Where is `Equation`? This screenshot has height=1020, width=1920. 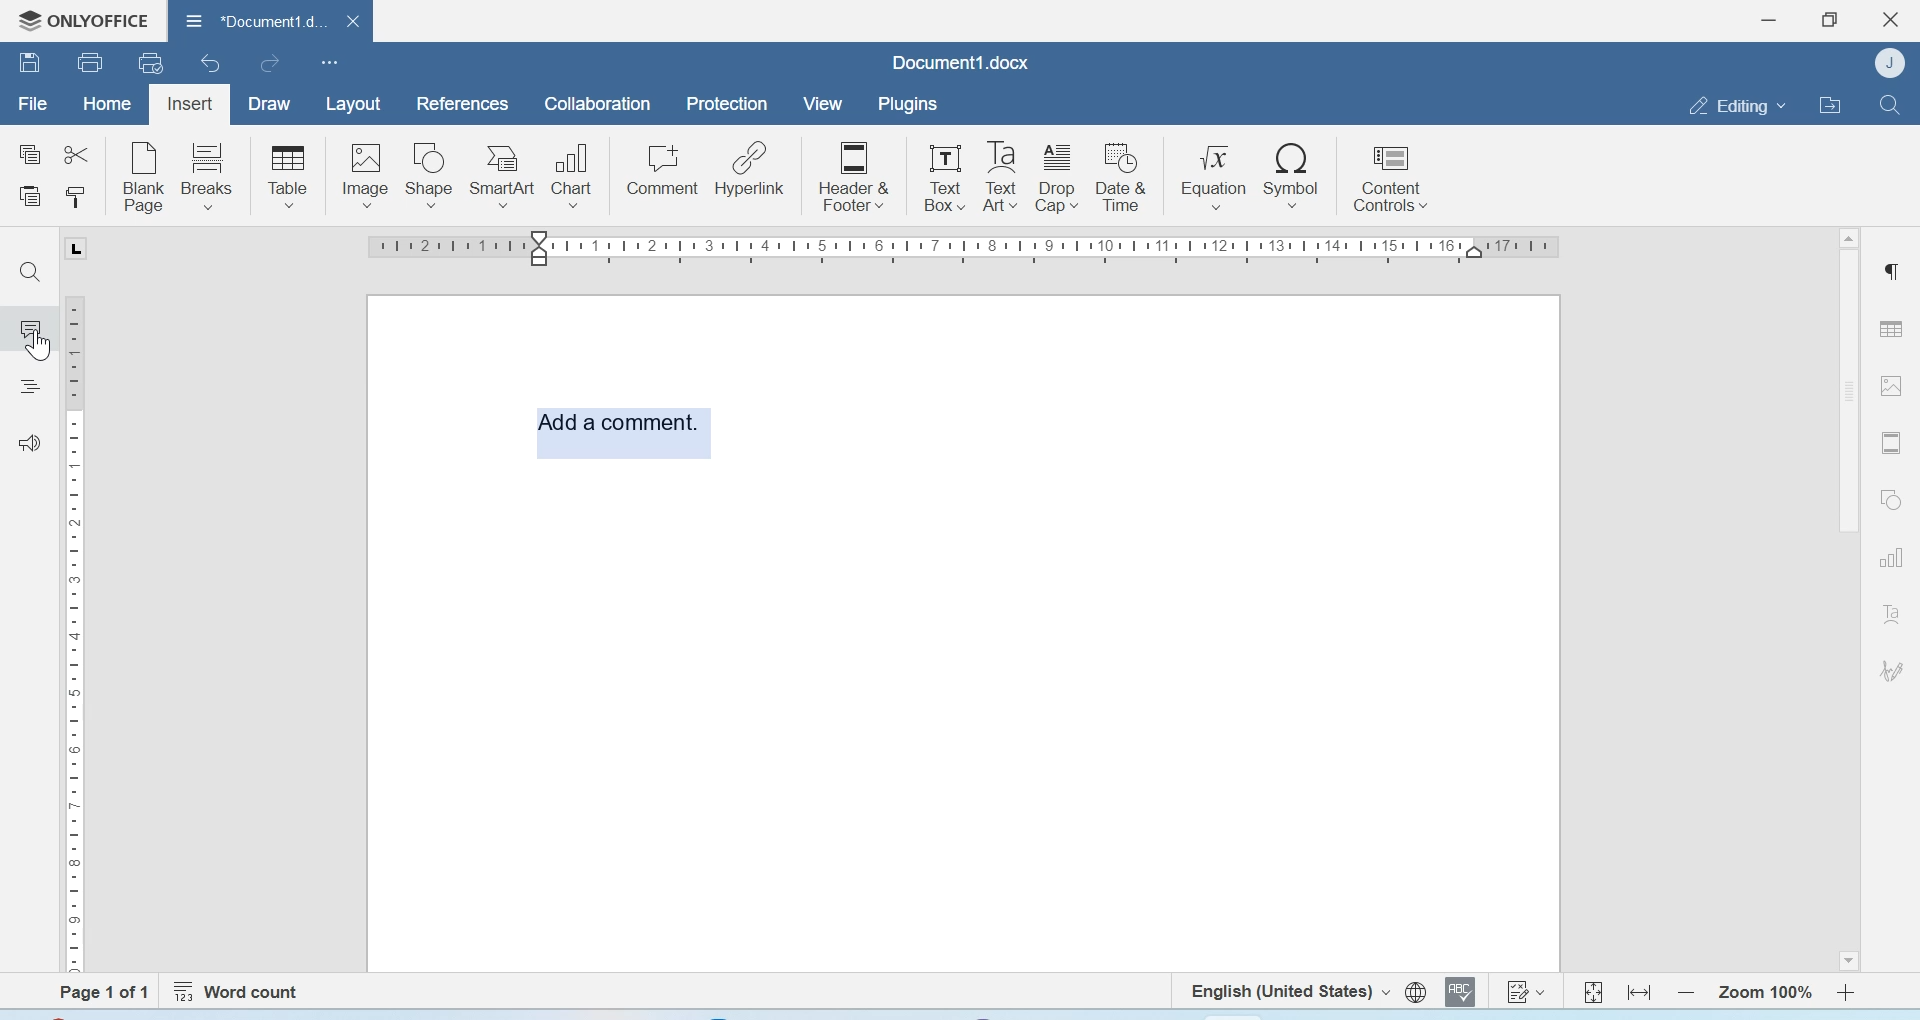 Equation is located at coordinates (1214, 174).